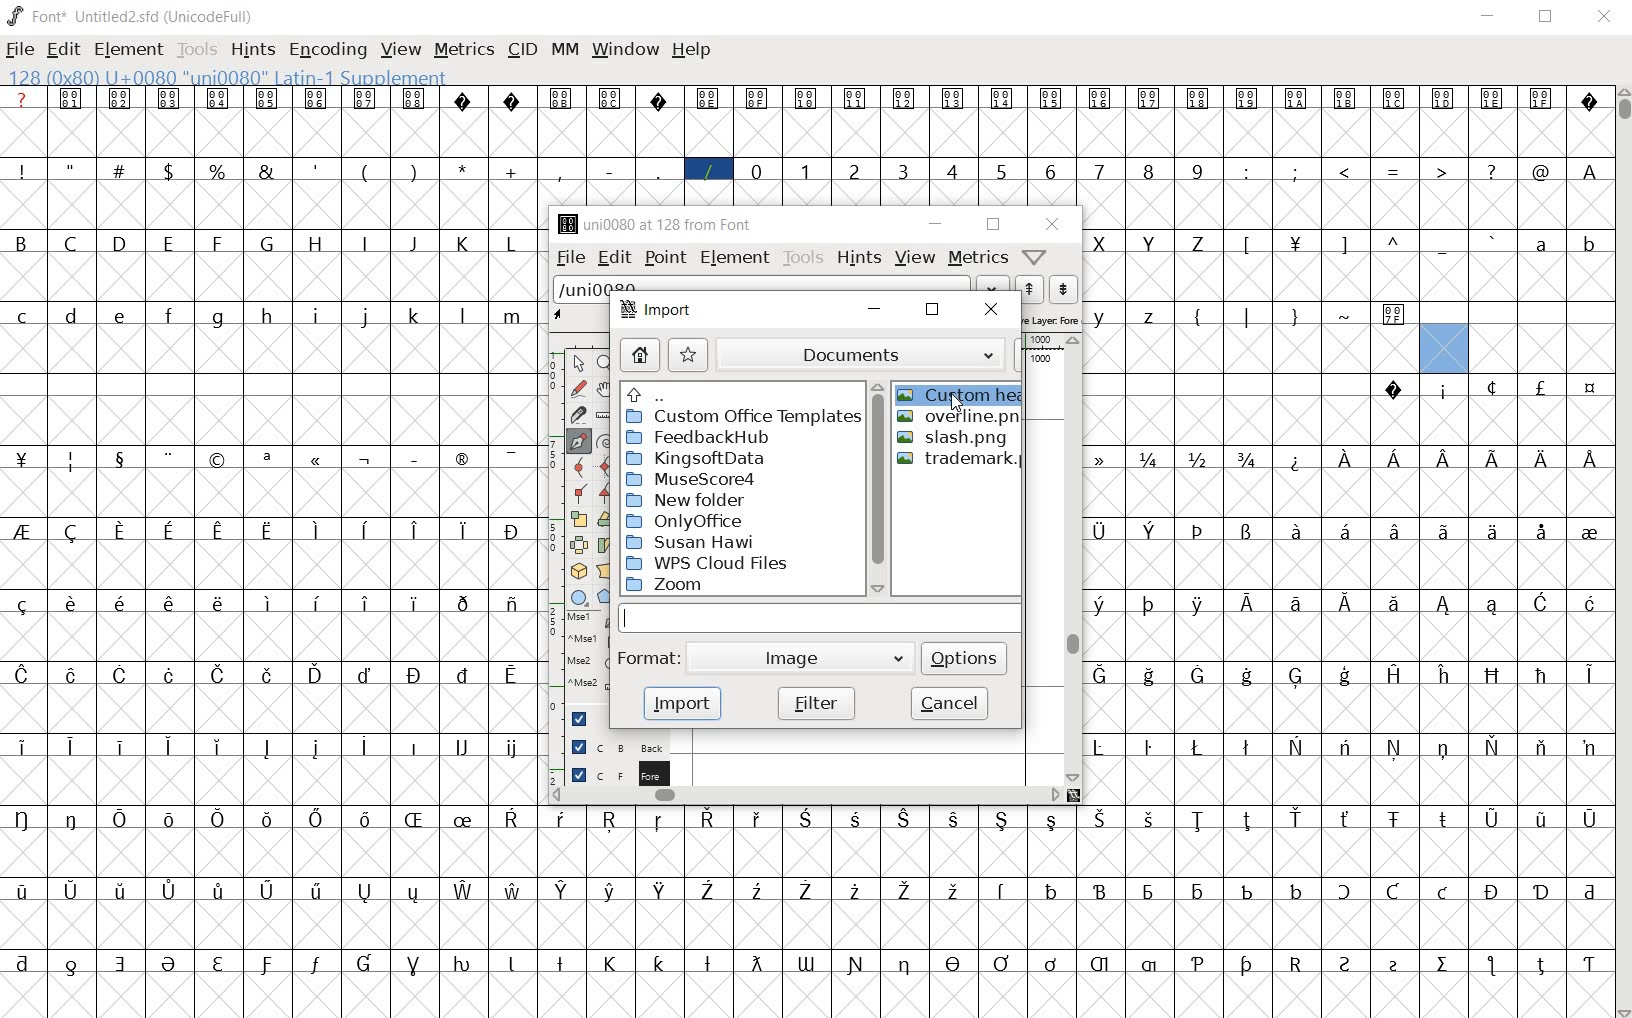  Describe the element at coordinates (806, 890) in the screenshot. I see `glyph` at that location.